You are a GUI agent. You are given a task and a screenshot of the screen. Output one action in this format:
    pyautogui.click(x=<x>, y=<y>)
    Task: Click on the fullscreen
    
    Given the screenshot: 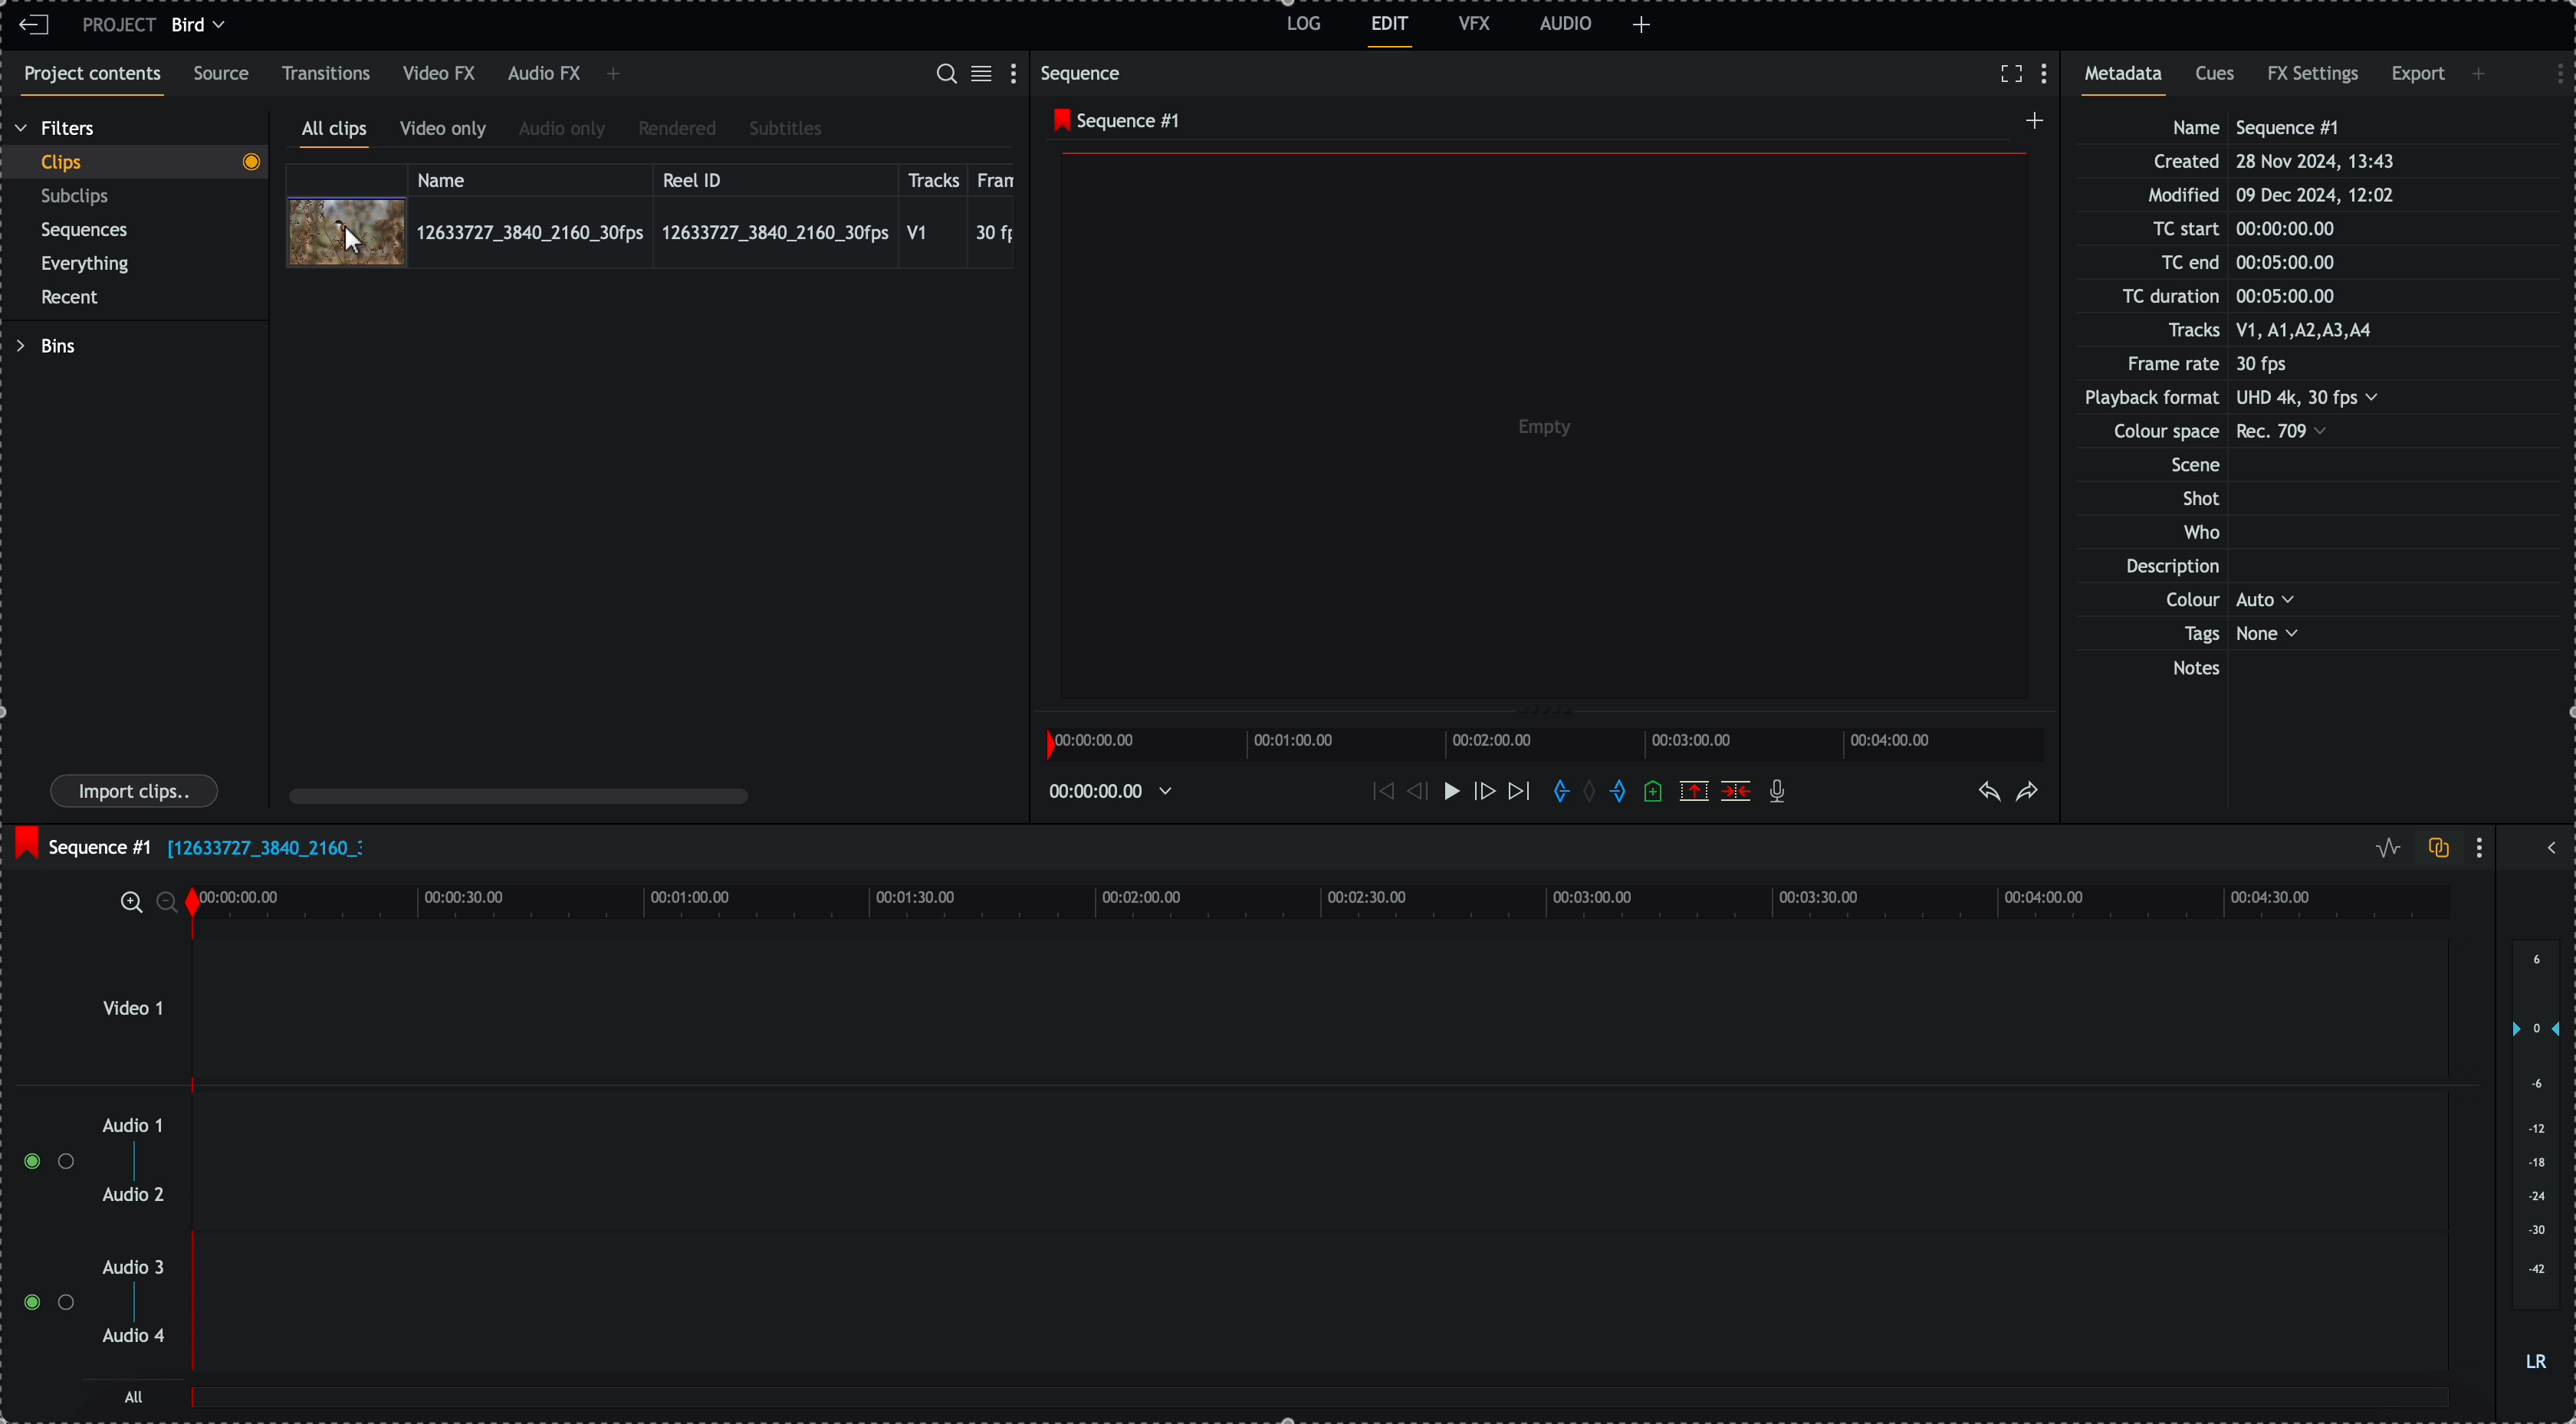 What is the action you would take?
    pyautogui.click(x=2011, y=73)
    